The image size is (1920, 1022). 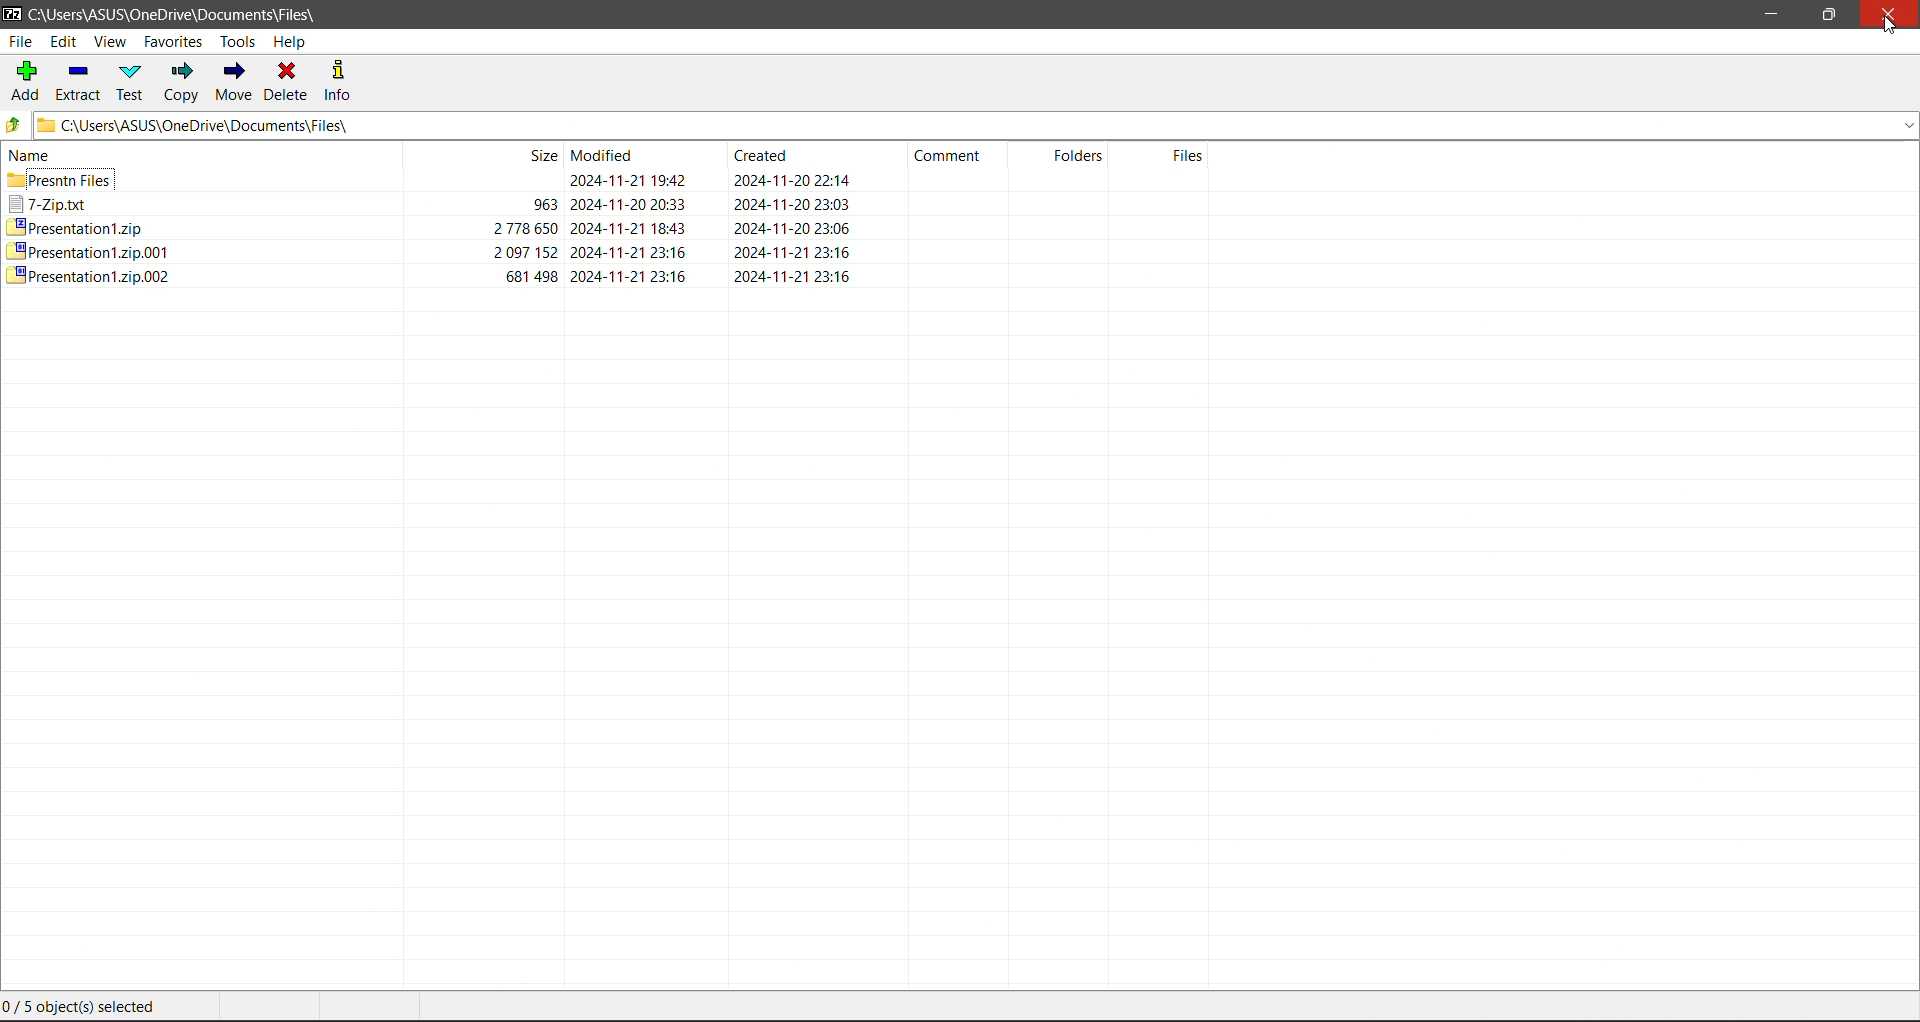 What do you see at coordinates (85, 250) in the screenshot?
I see `presentation1zip.001` at bounding box center [85, 250].